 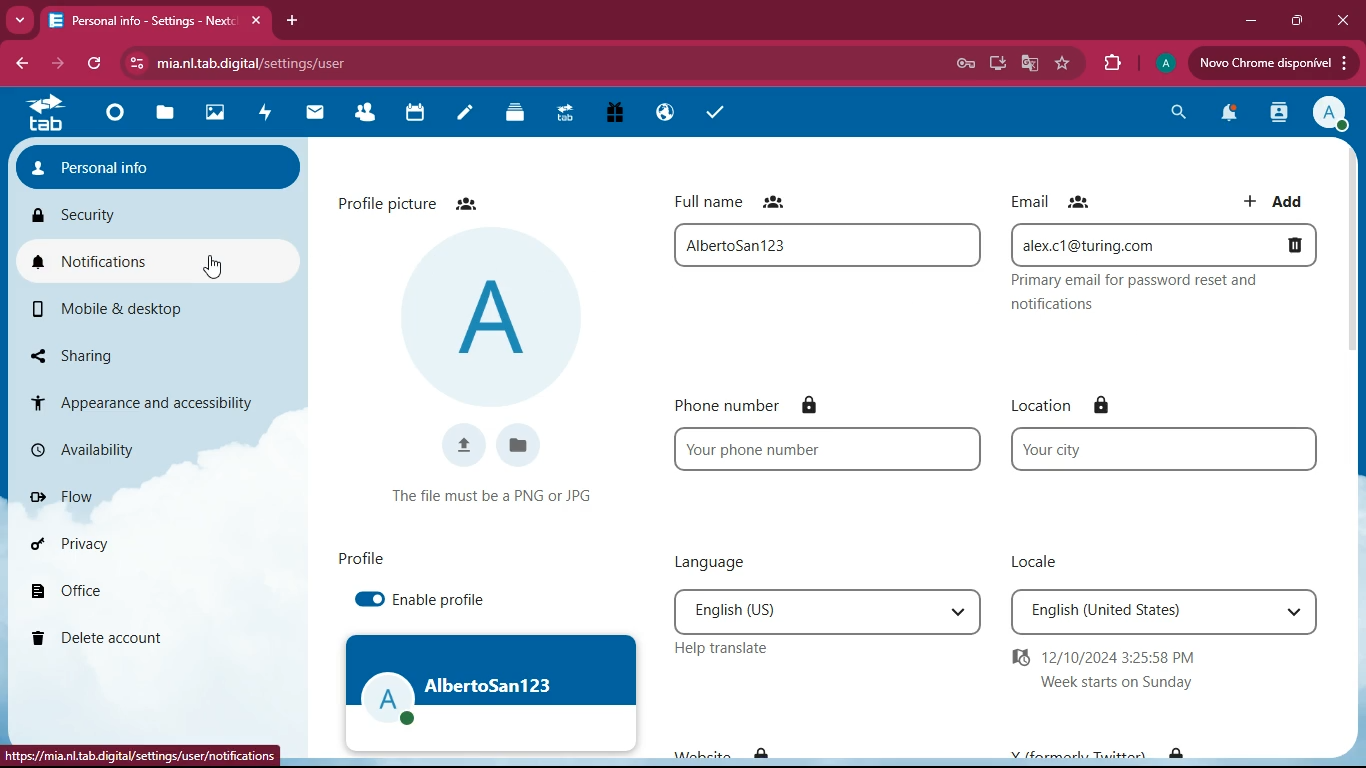 I want to click on notifications, so click(x=1224, y=116).